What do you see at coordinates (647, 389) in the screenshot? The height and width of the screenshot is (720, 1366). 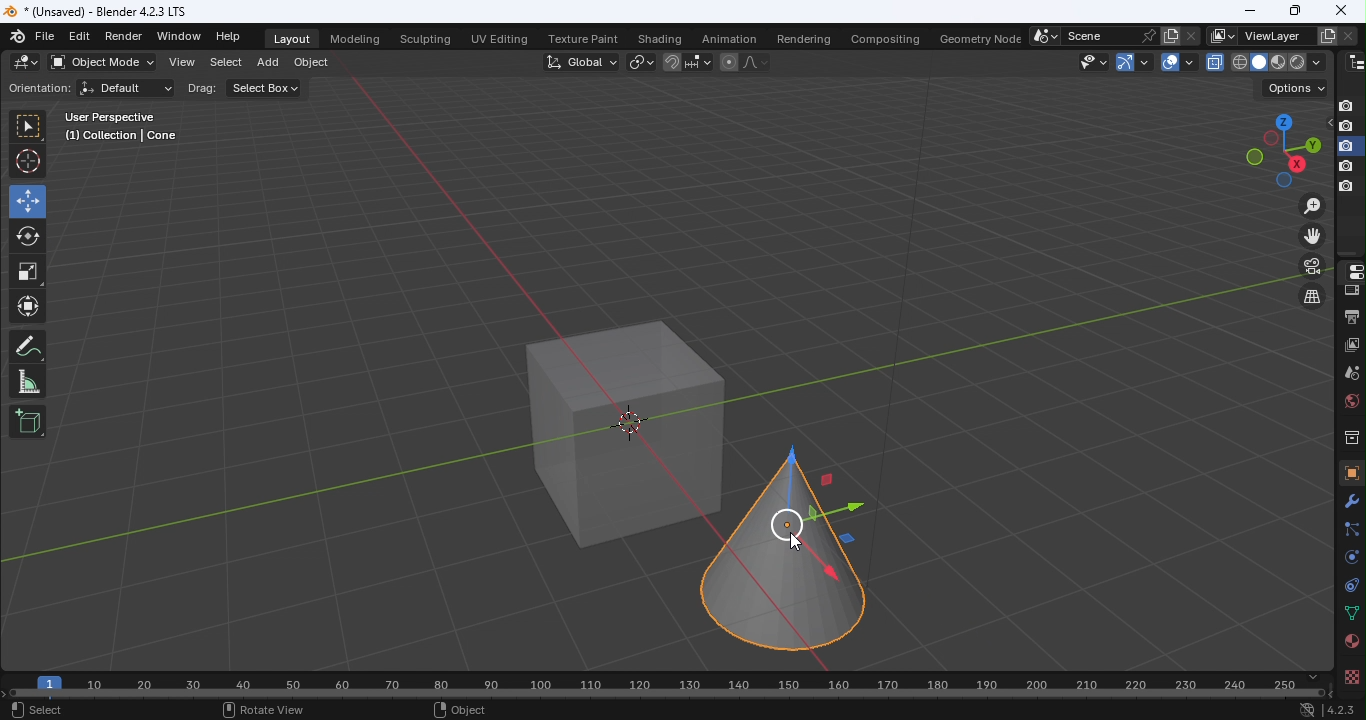 I see `Workspace` at bounding box center [647, 389].